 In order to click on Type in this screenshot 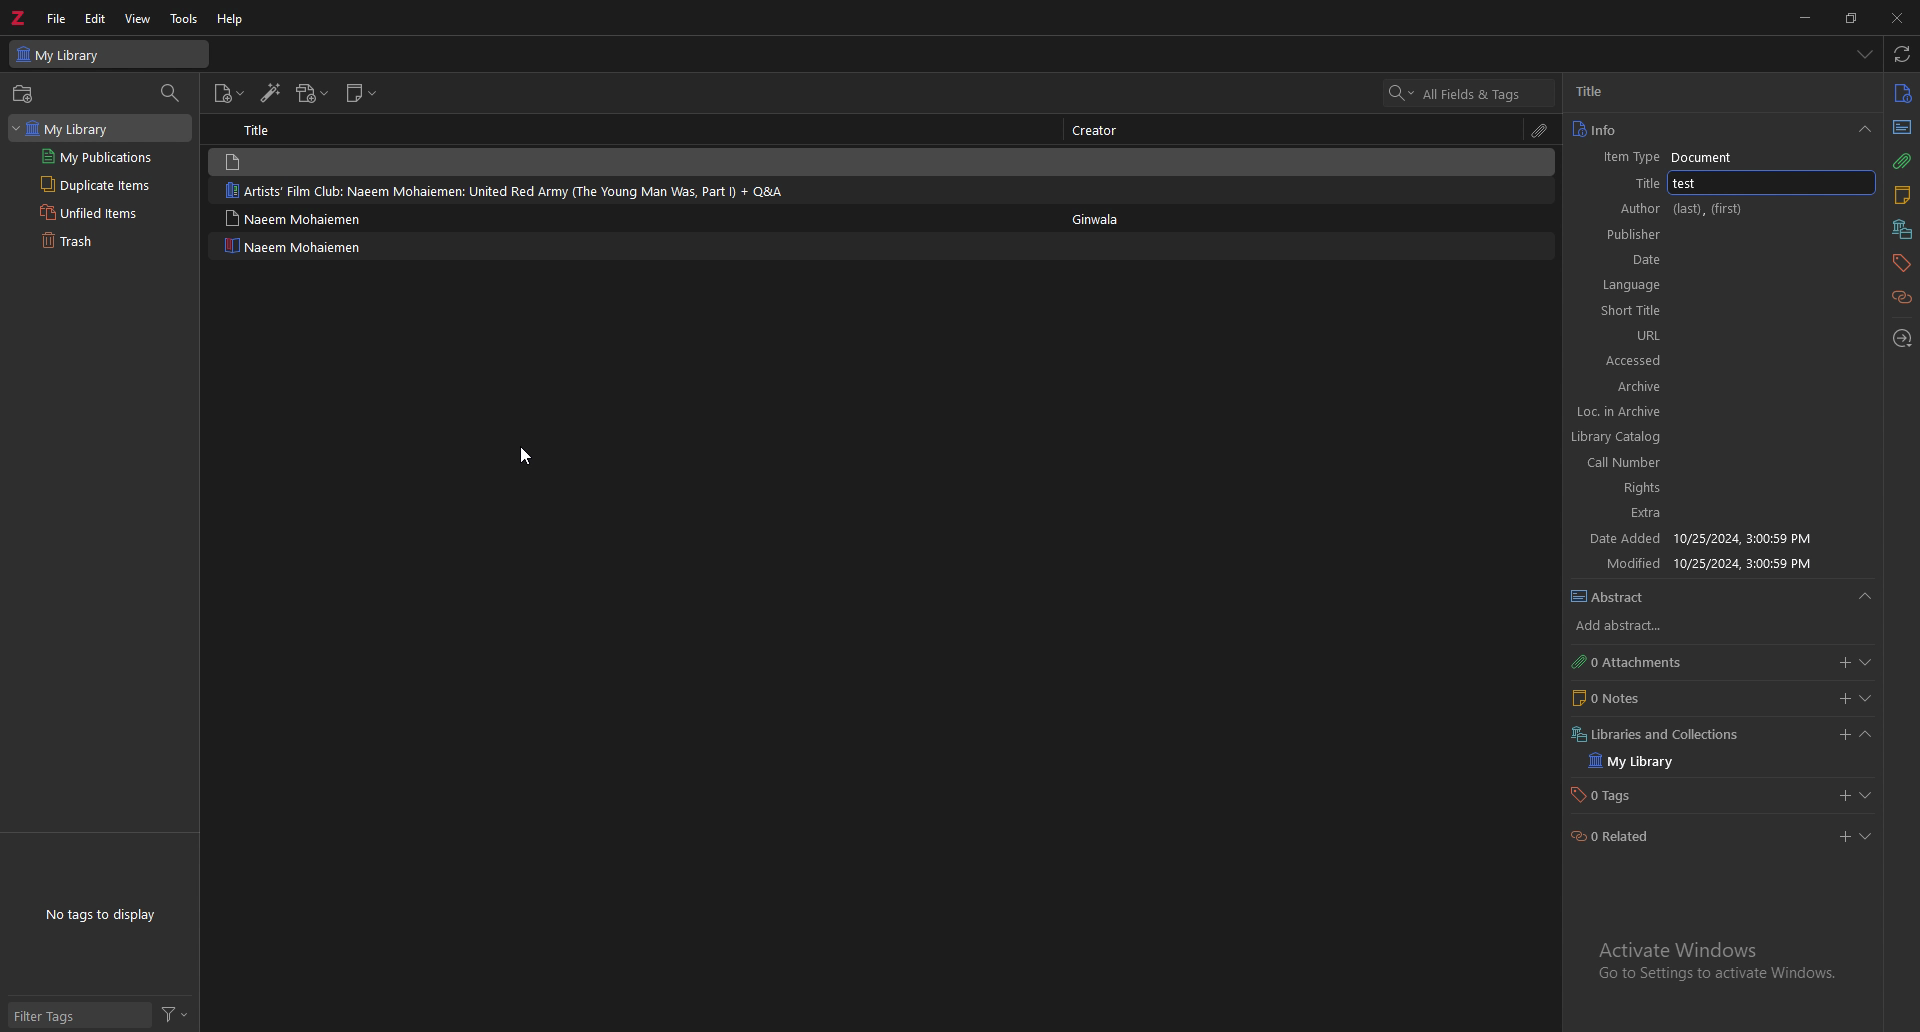, I will do `click(1903, 128)`.